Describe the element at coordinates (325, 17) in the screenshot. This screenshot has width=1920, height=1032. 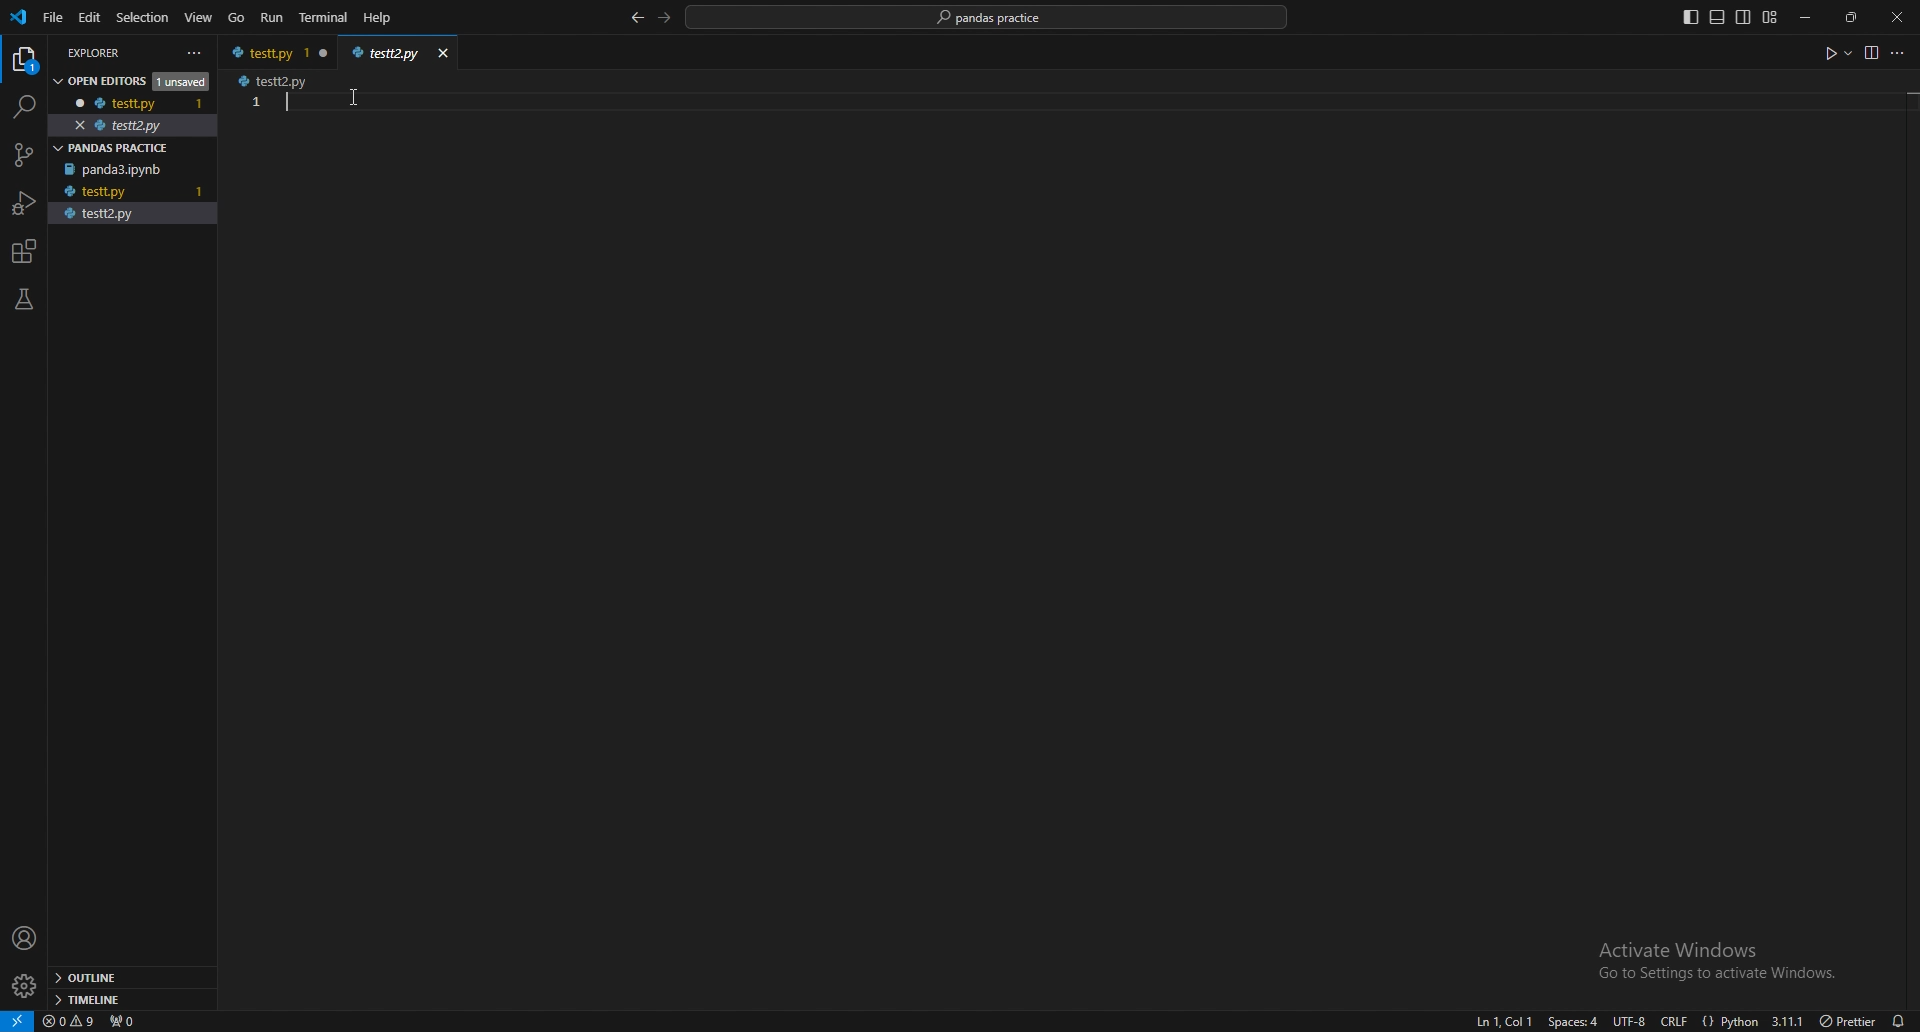
I see `terminal` at that location.